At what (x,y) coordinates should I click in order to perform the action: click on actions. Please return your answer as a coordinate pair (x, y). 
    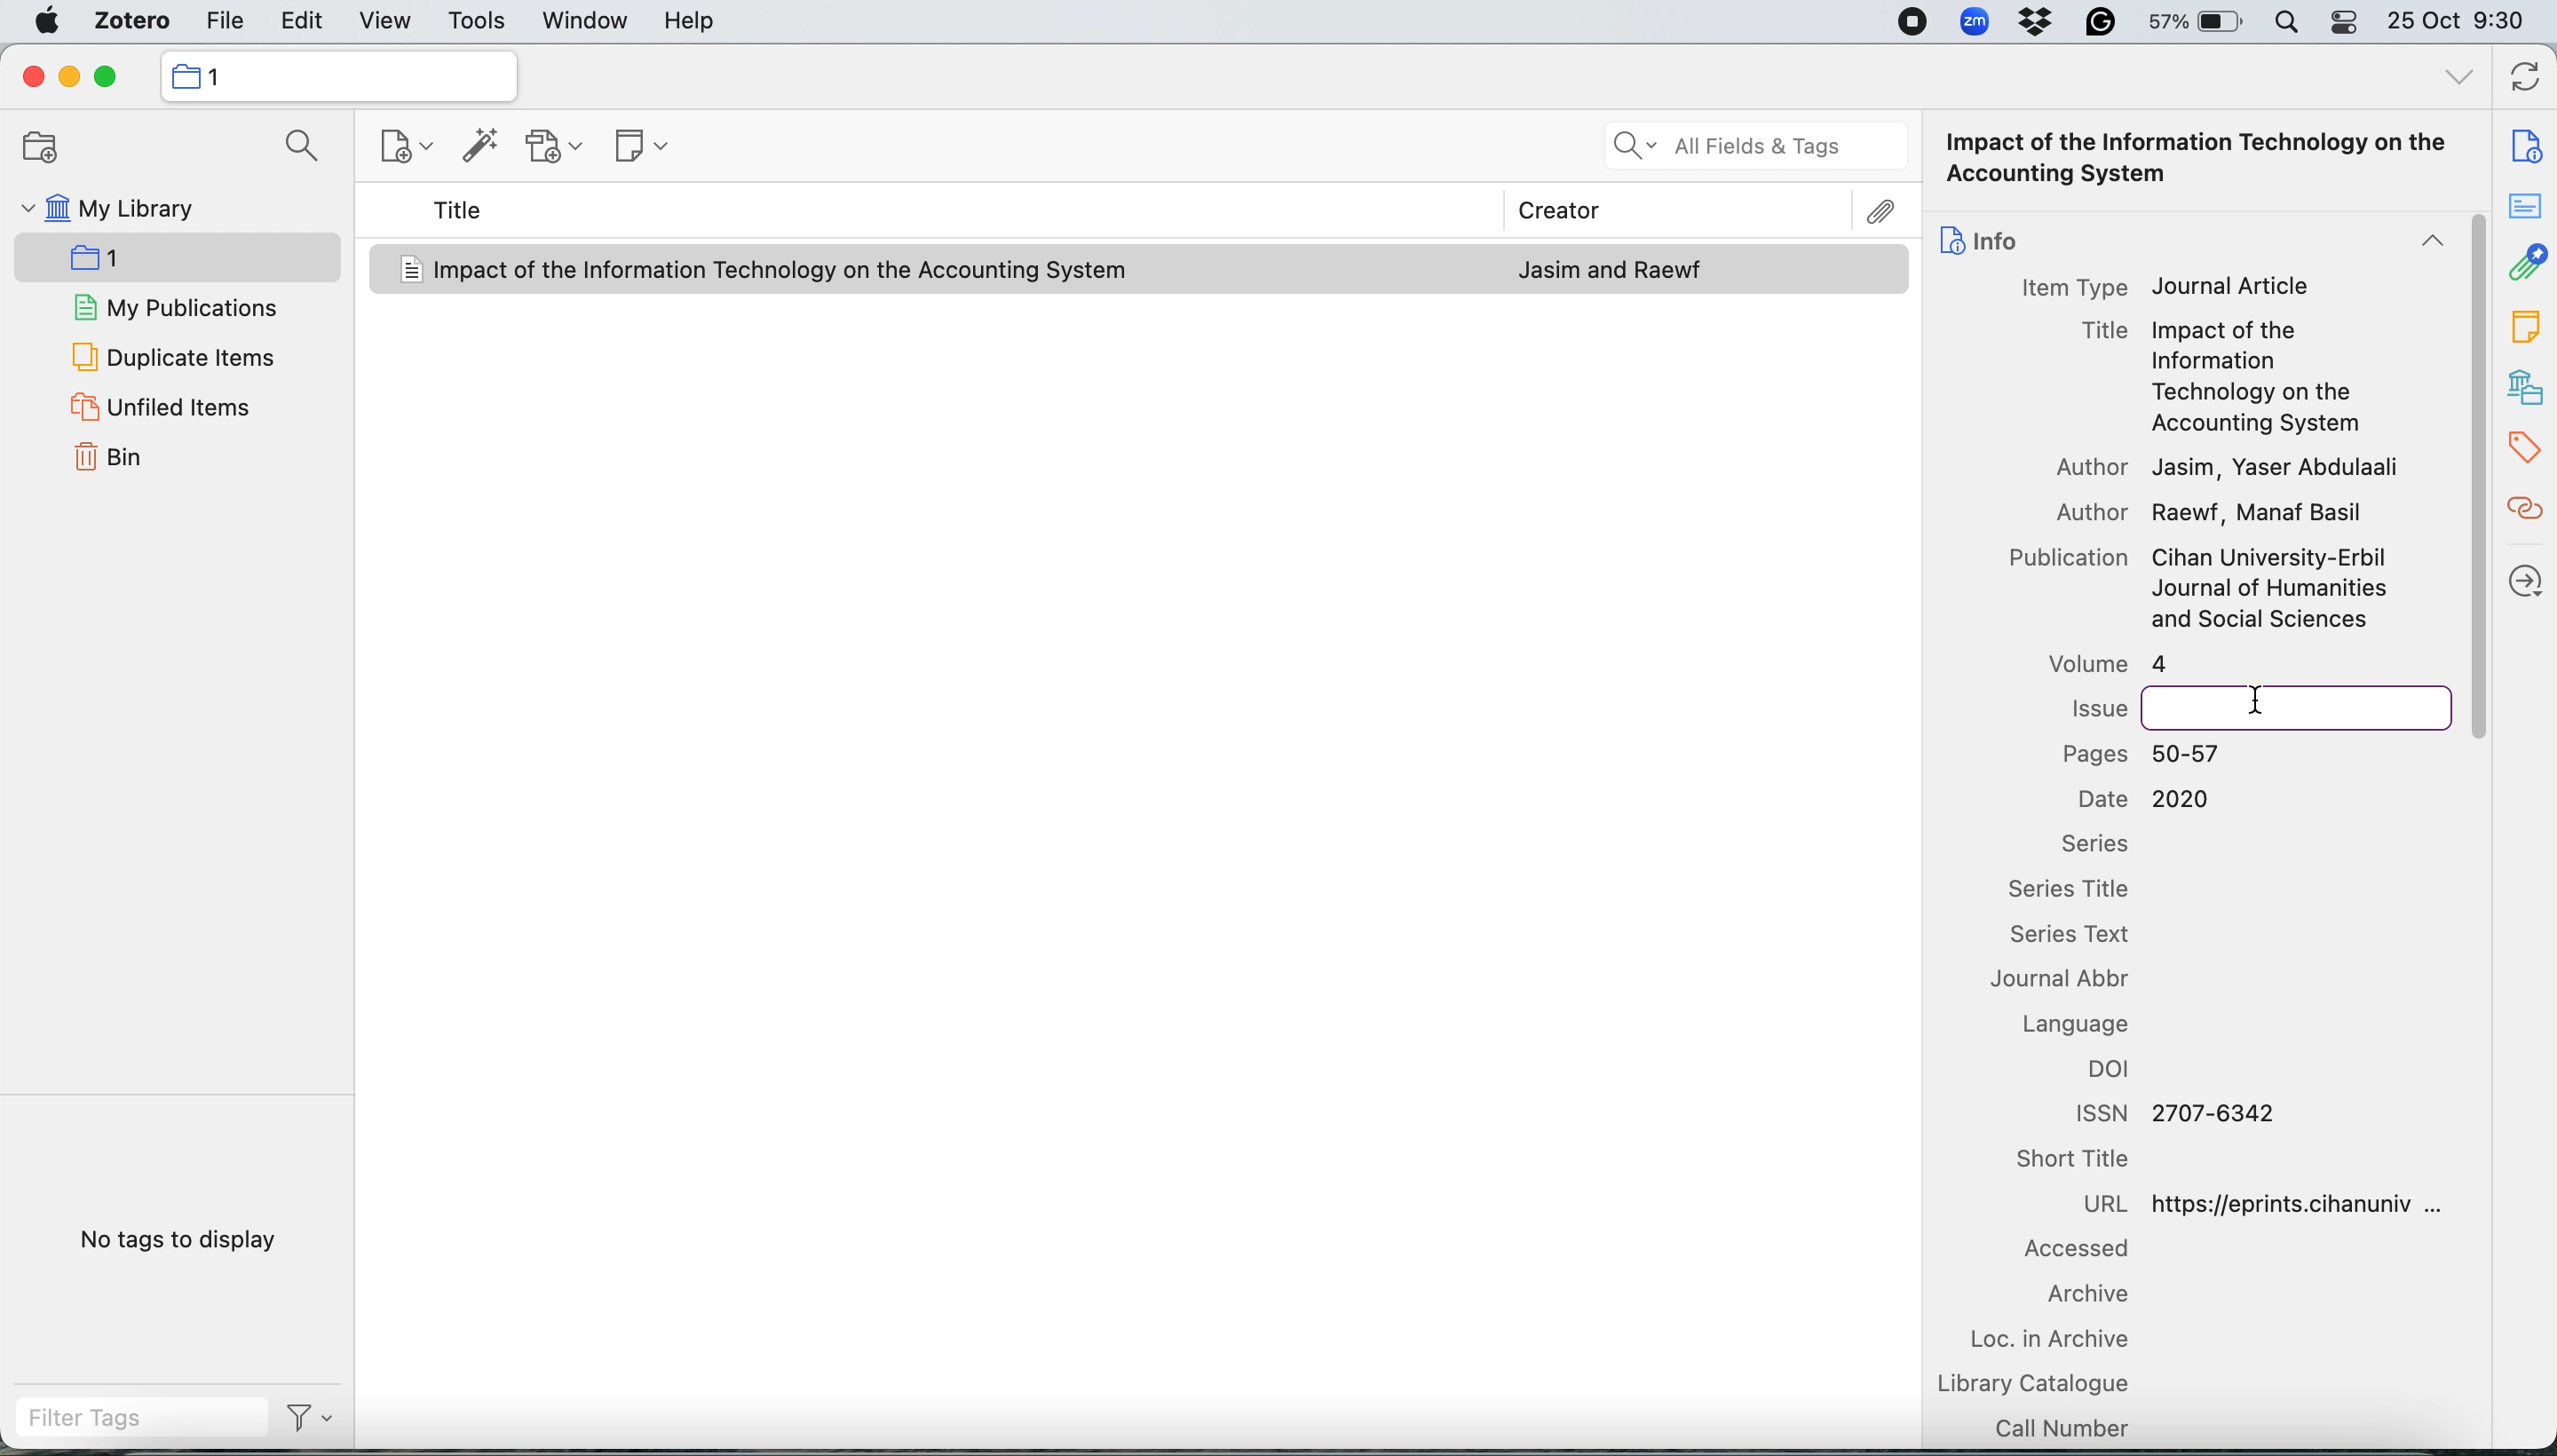
    Looking at the image, I should click on (307, 1422).